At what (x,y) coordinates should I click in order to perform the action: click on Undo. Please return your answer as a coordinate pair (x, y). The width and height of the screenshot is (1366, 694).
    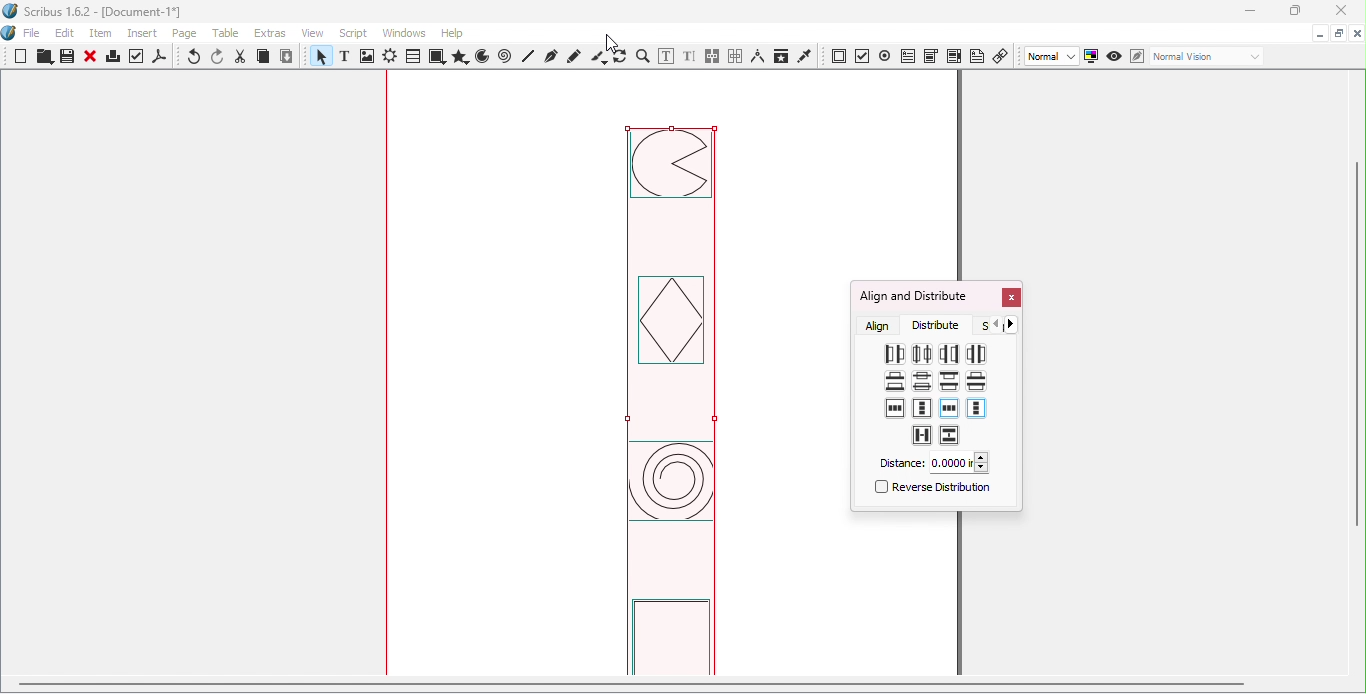
    Looking at the image, I should click on (195, 58).